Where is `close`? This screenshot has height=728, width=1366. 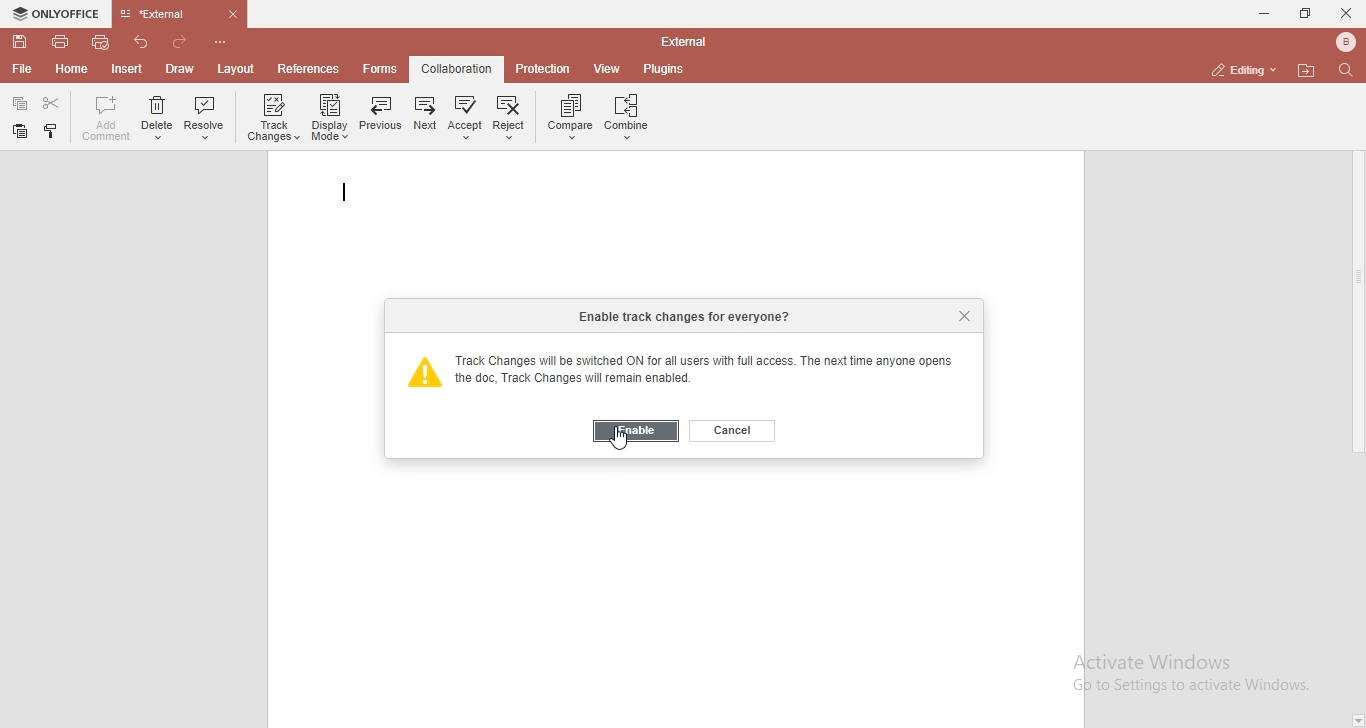
close is located at coordinates (1348, 14).